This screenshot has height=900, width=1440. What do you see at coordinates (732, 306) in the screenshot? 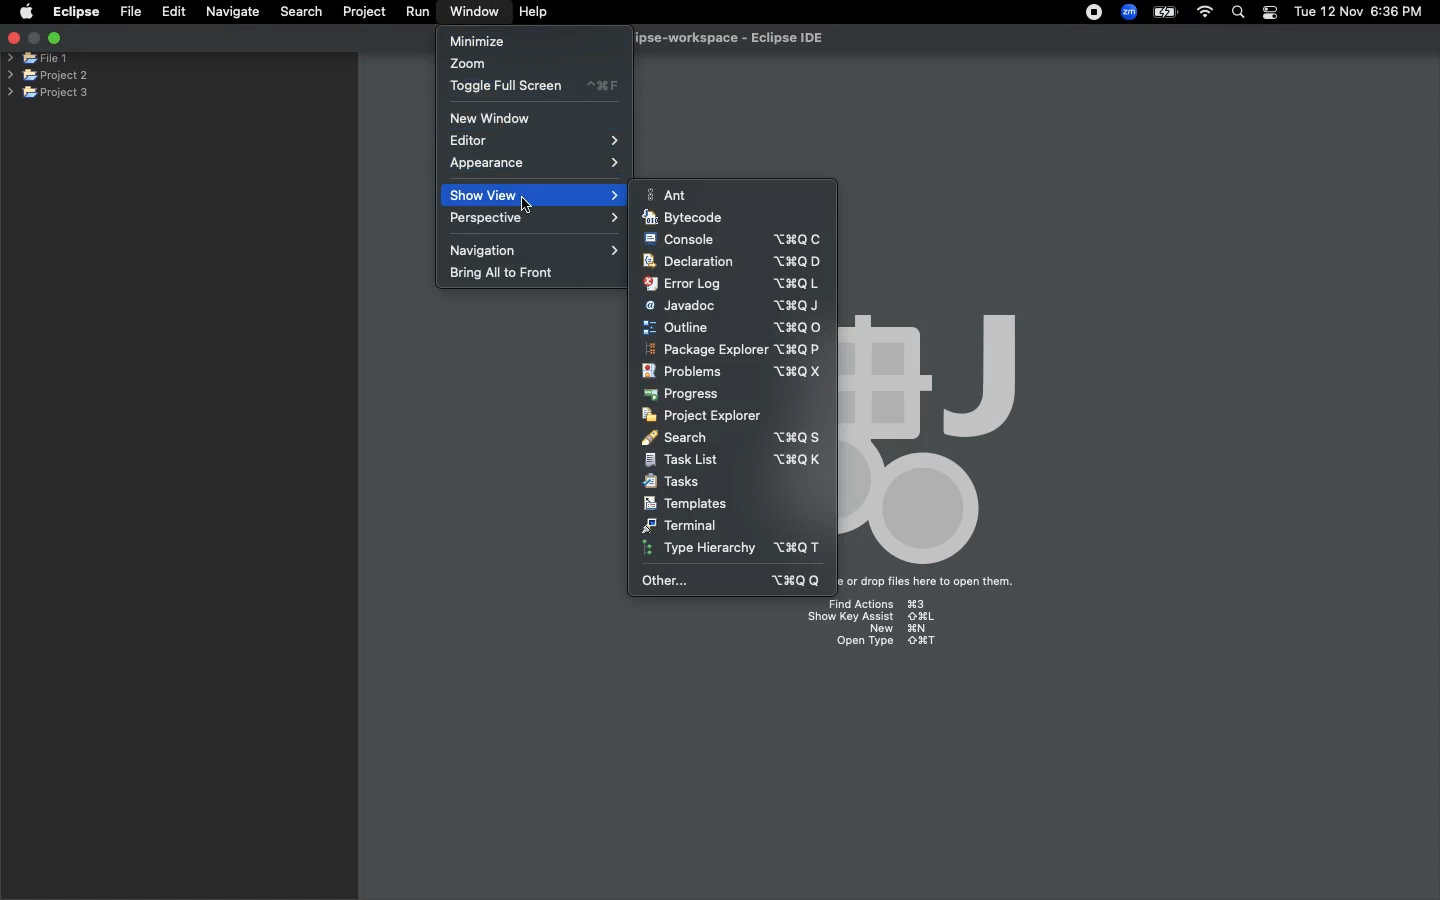
I see `Javadoc` at bounding box center [732, 306].